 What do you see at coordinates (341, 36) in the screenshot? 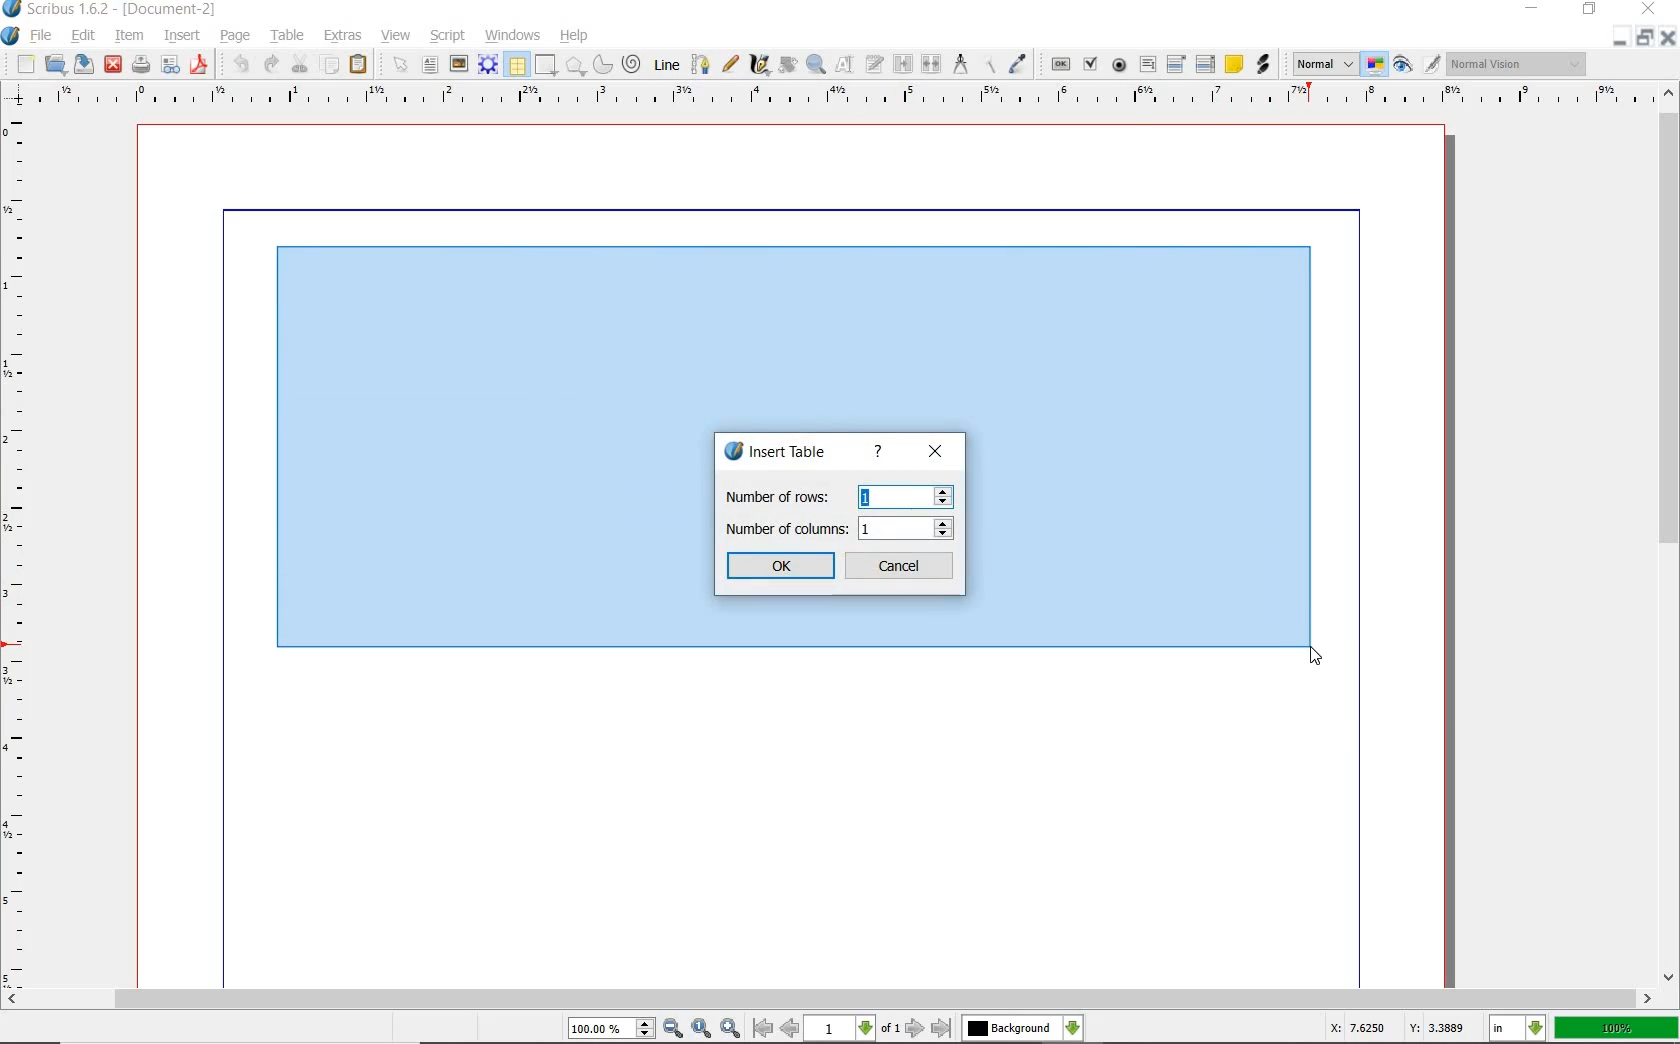
I see `extras` at bounding box center [341, 36].